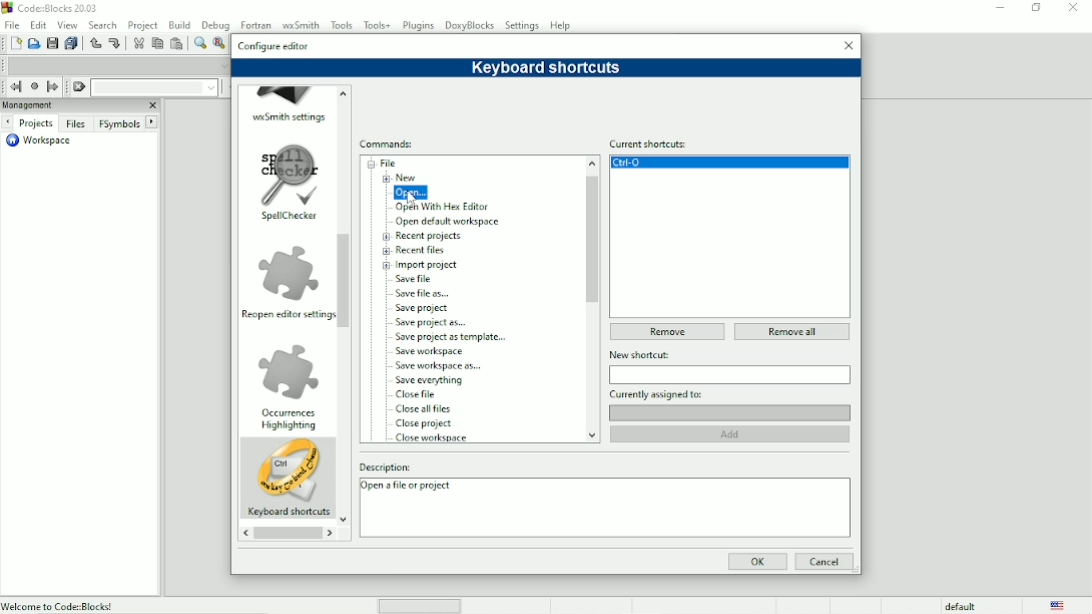 This screenshot has height=614, width=1092. What do you see at coordinates (962, 606) in the screenshot?
I see `default` at bounding box center [962, 606].